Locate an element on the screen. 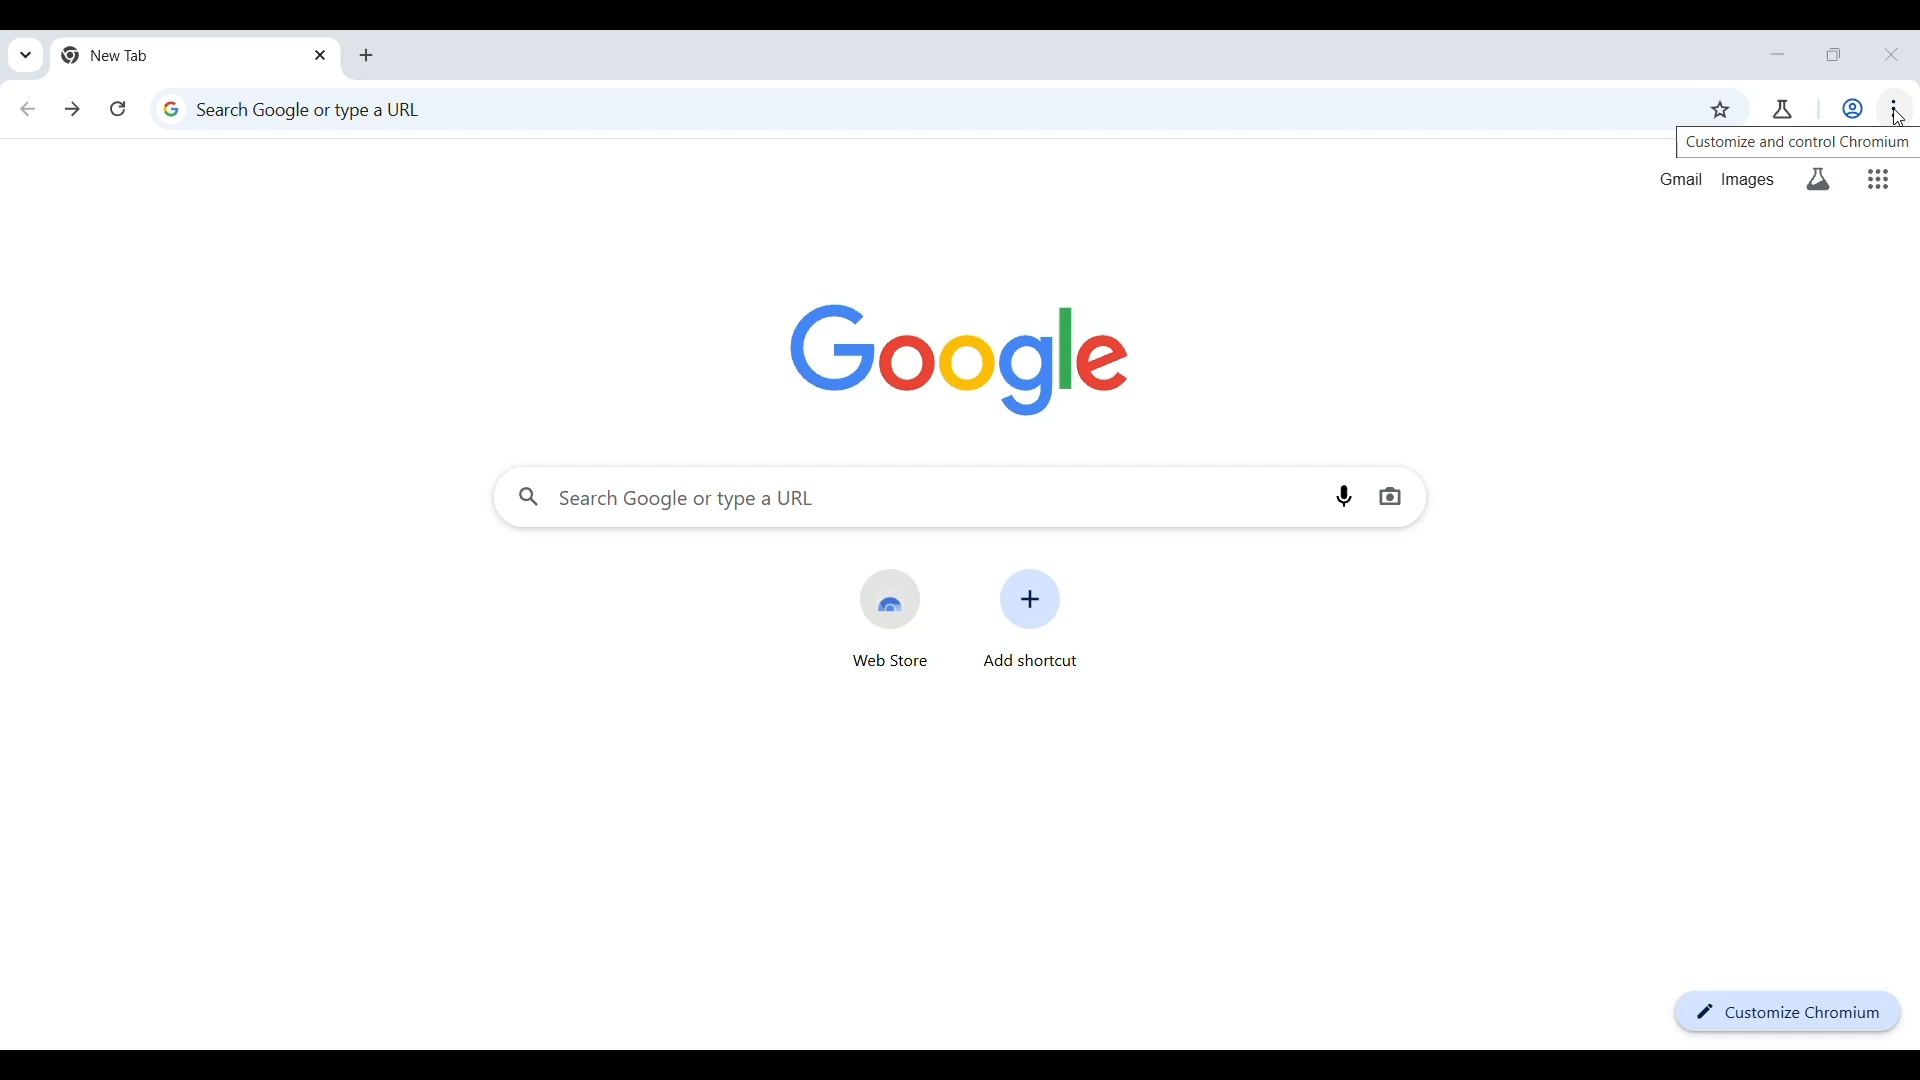 Image resolution: width=1920 pixels, height=1080 pixels. Go forward is located at coordinates (72, 109).